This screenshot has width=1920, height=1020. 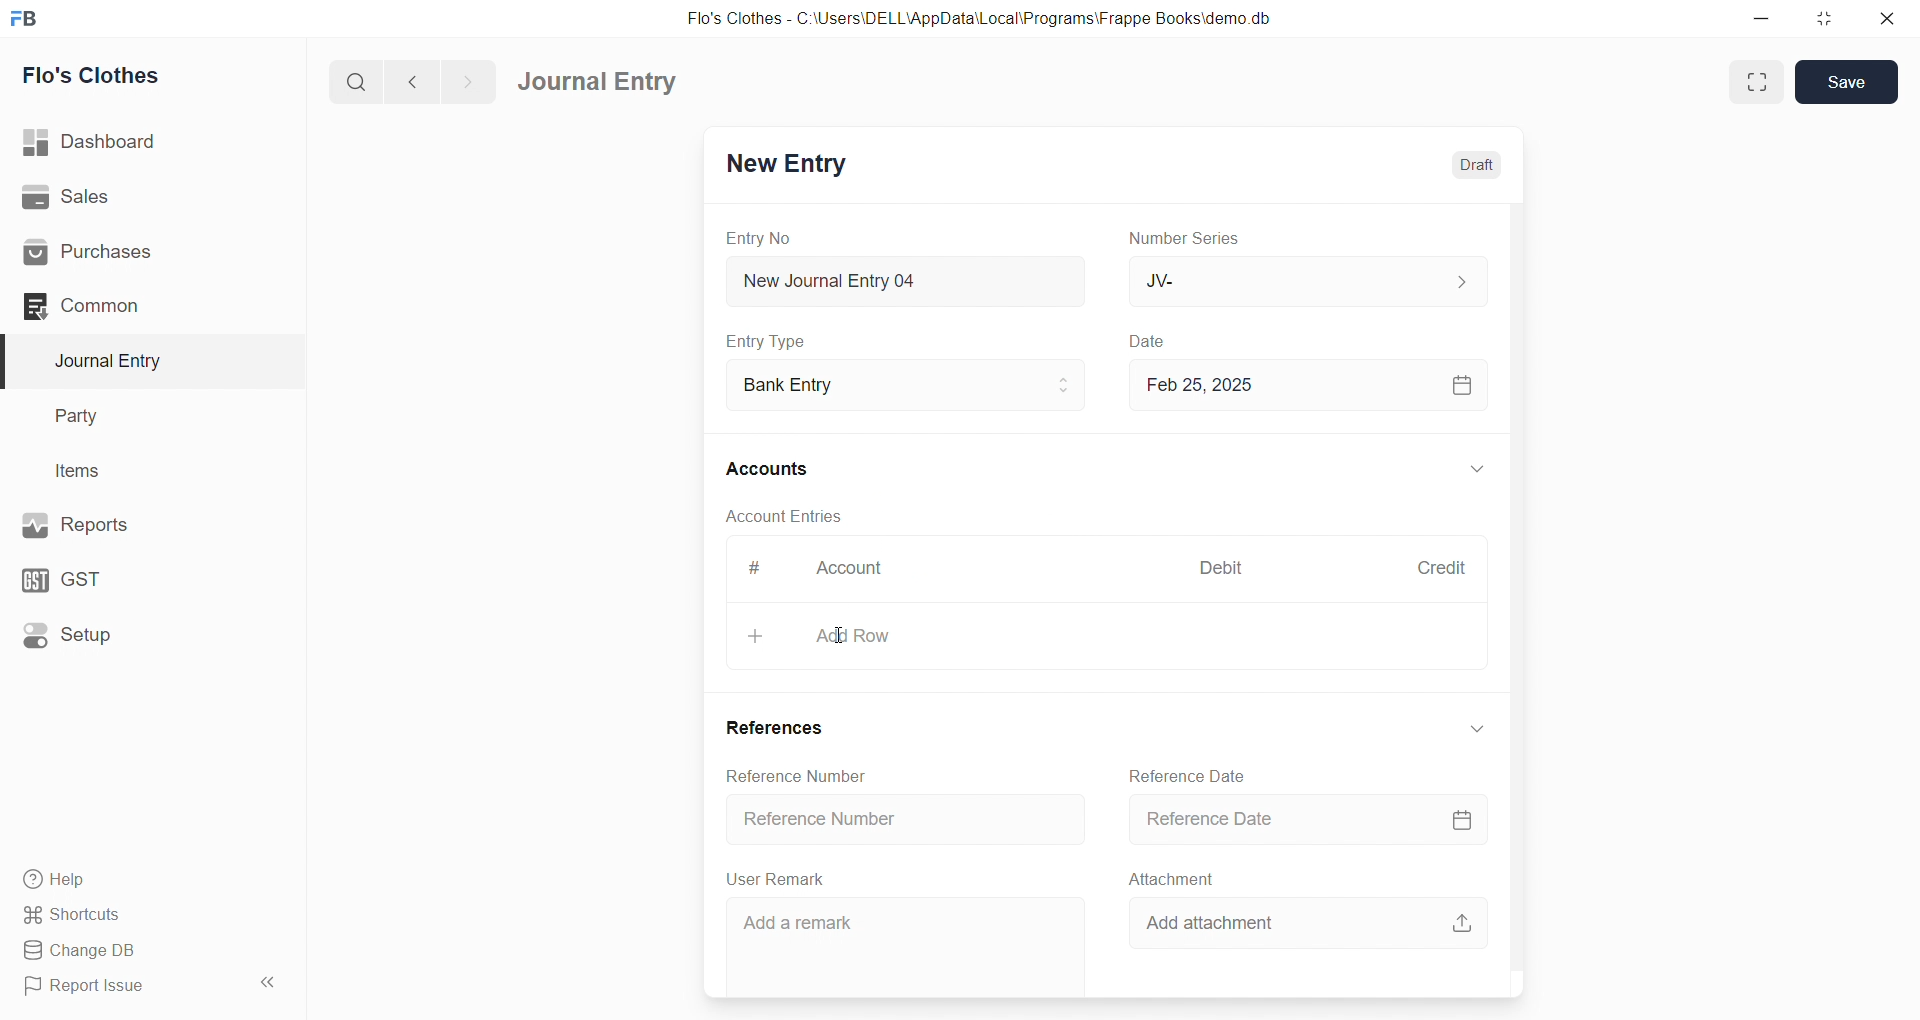 What do you see at coordinates (1222, 570) in the screenshot?
I see `Debit` at bounding box center [1222, 570].